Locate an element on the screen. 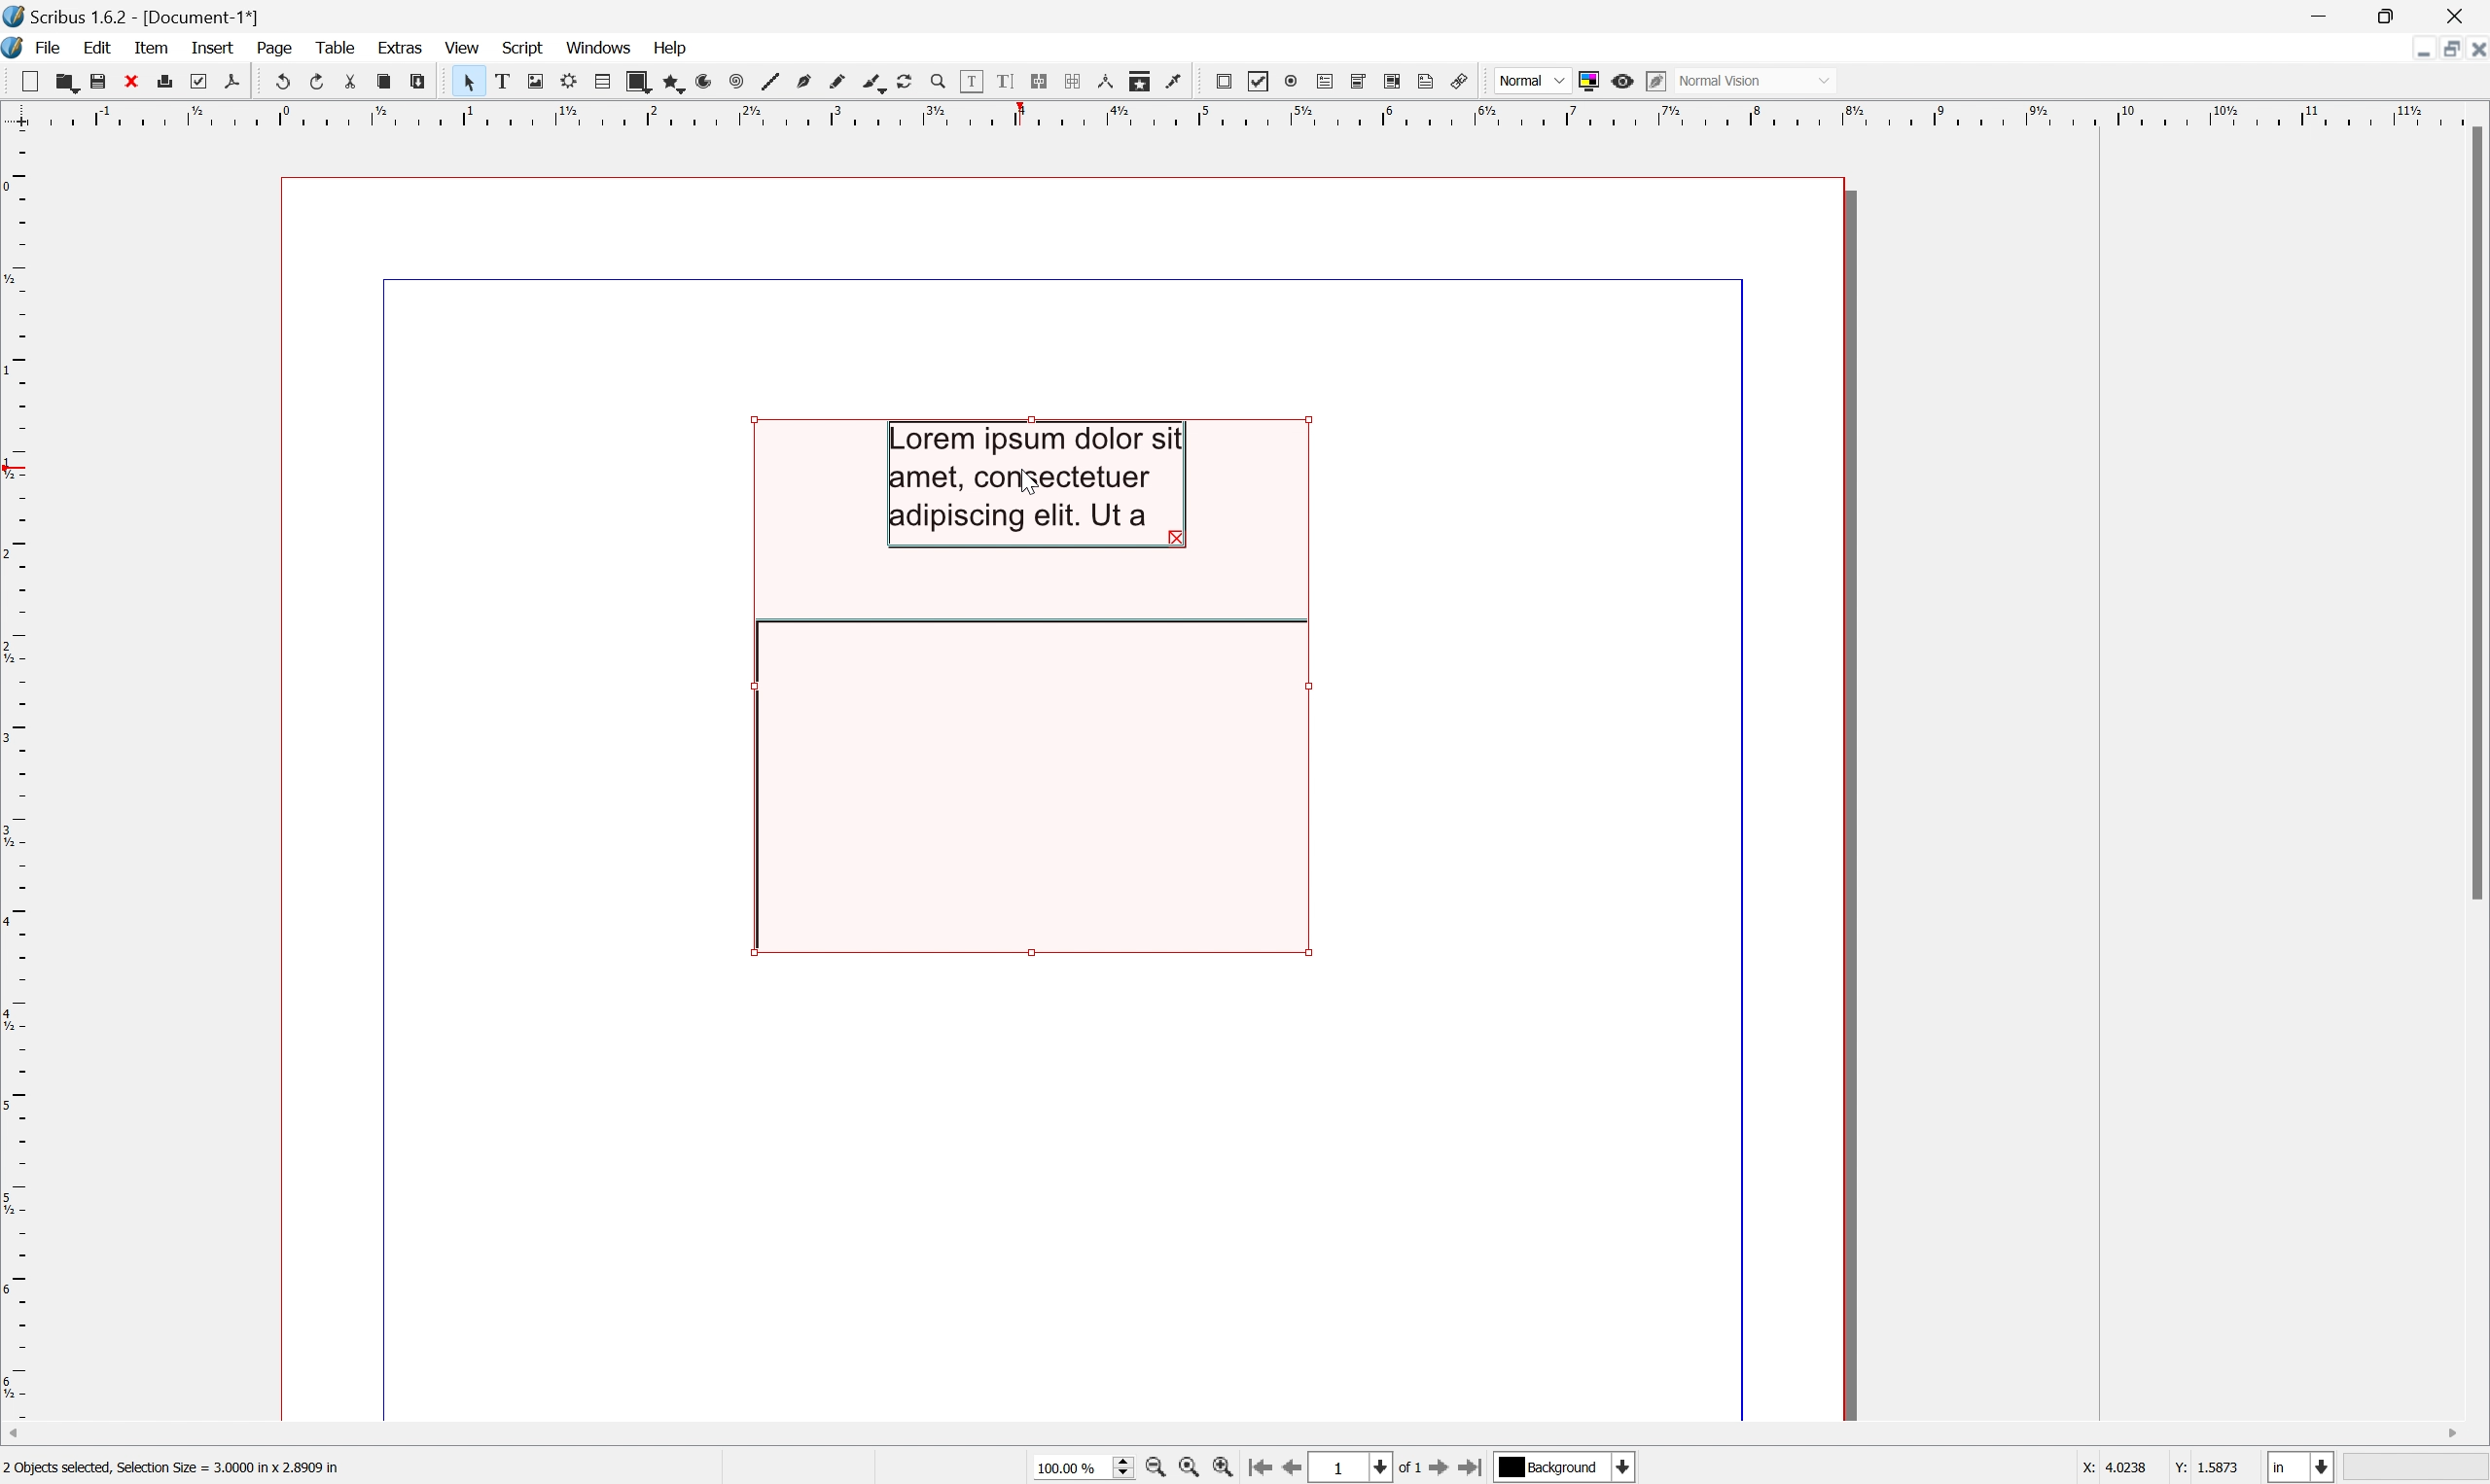  Current zoom level is located at coordinates (1083, 1469).